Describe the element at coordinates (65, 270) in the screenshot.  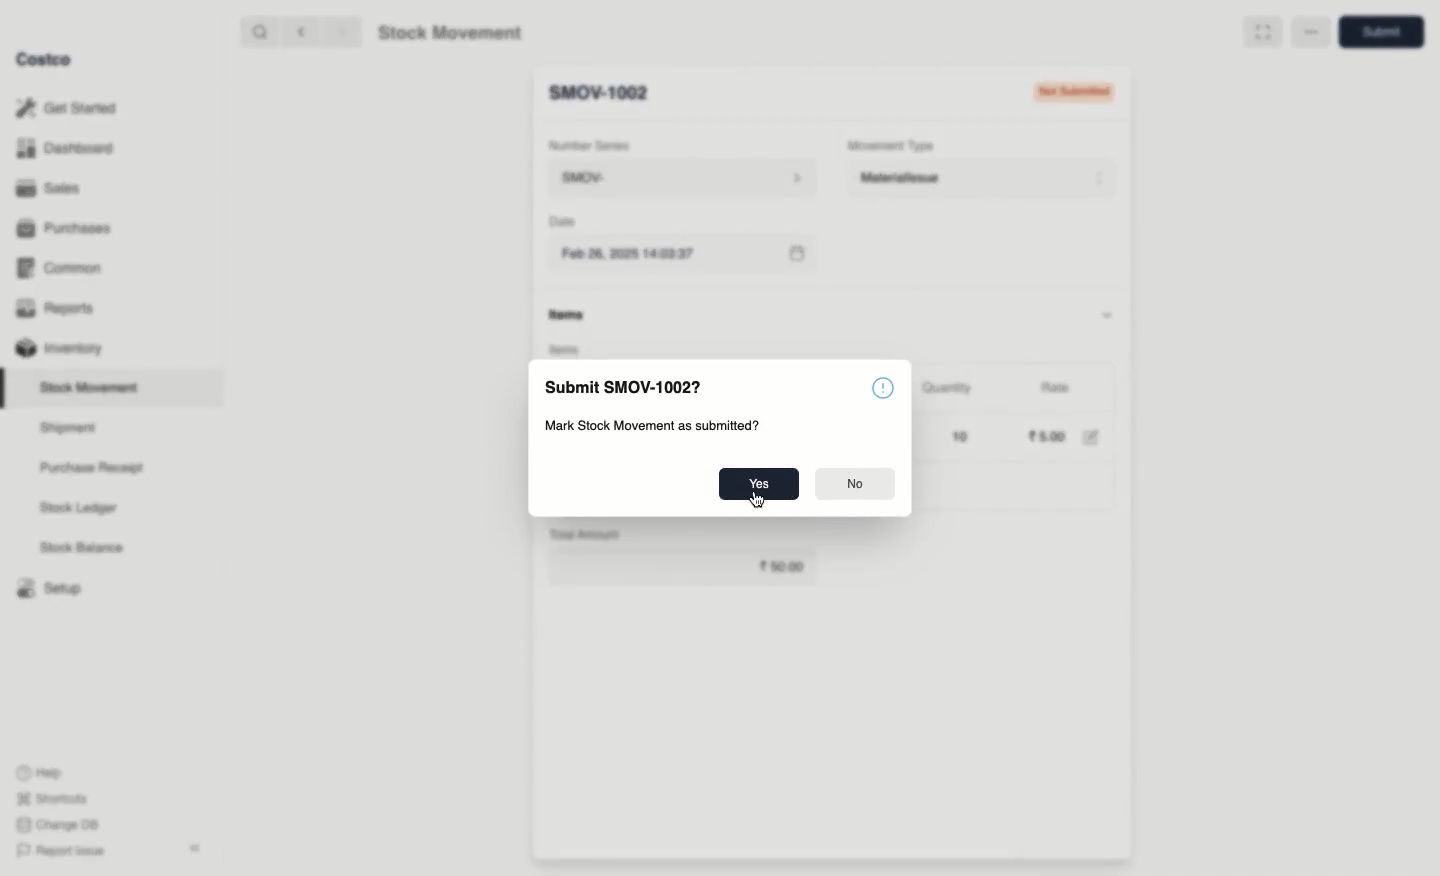
I see `Common` at that location.